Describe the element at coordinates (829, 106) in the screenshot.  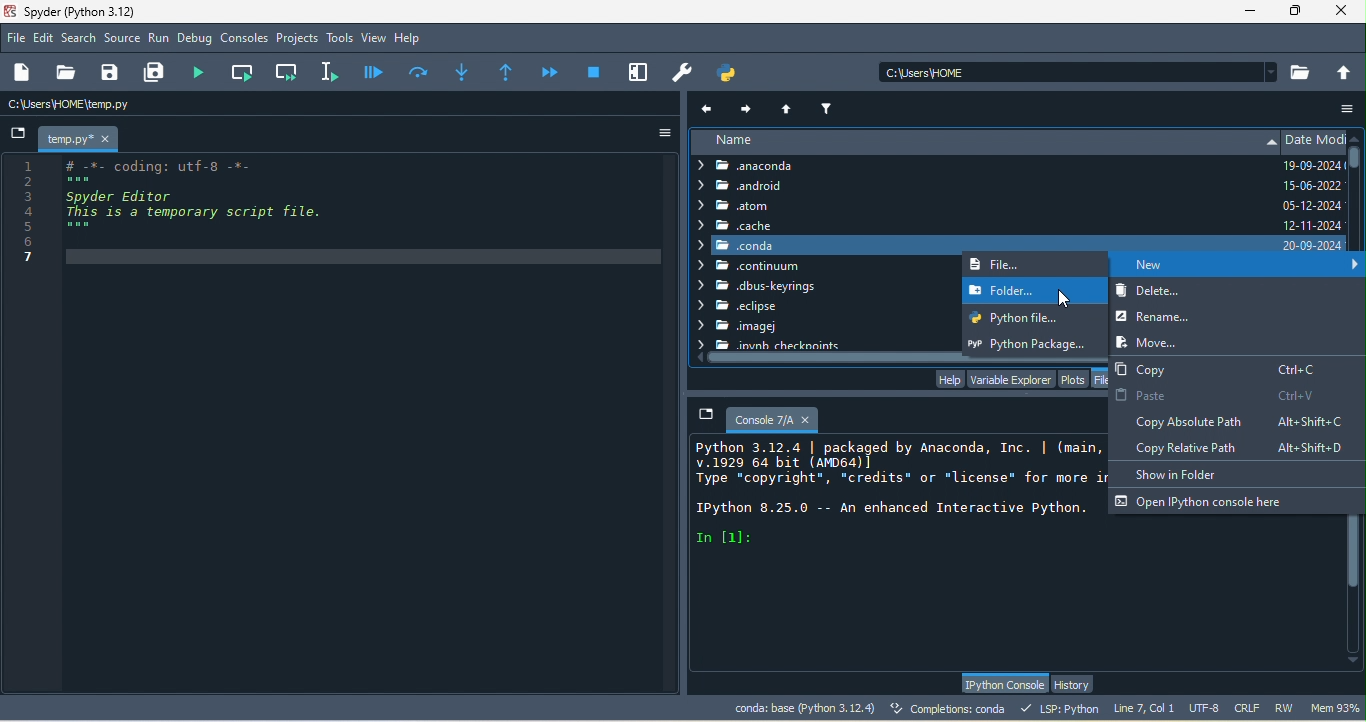
I see `filter` at that location.